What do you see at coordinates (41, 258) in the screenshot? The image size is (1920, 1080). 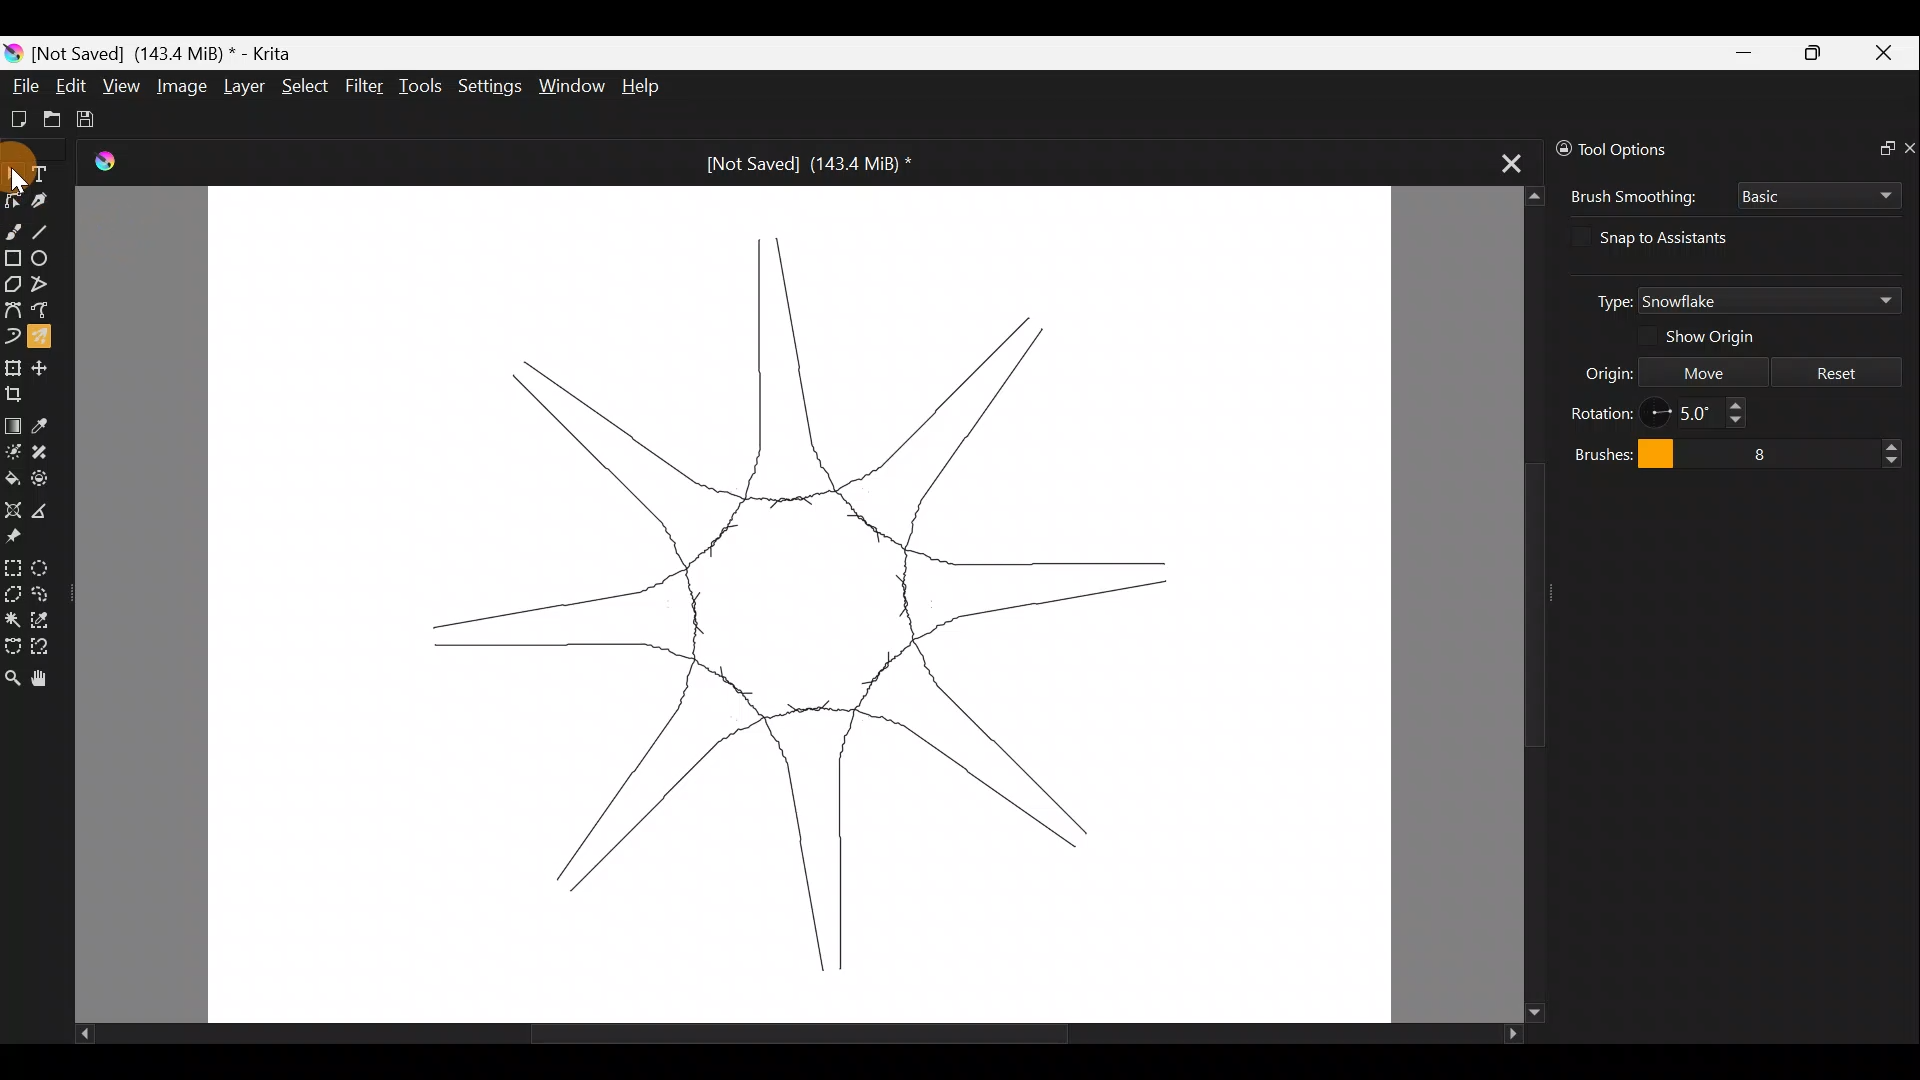 I see `Ellipse` at bounding box center [41, 258].